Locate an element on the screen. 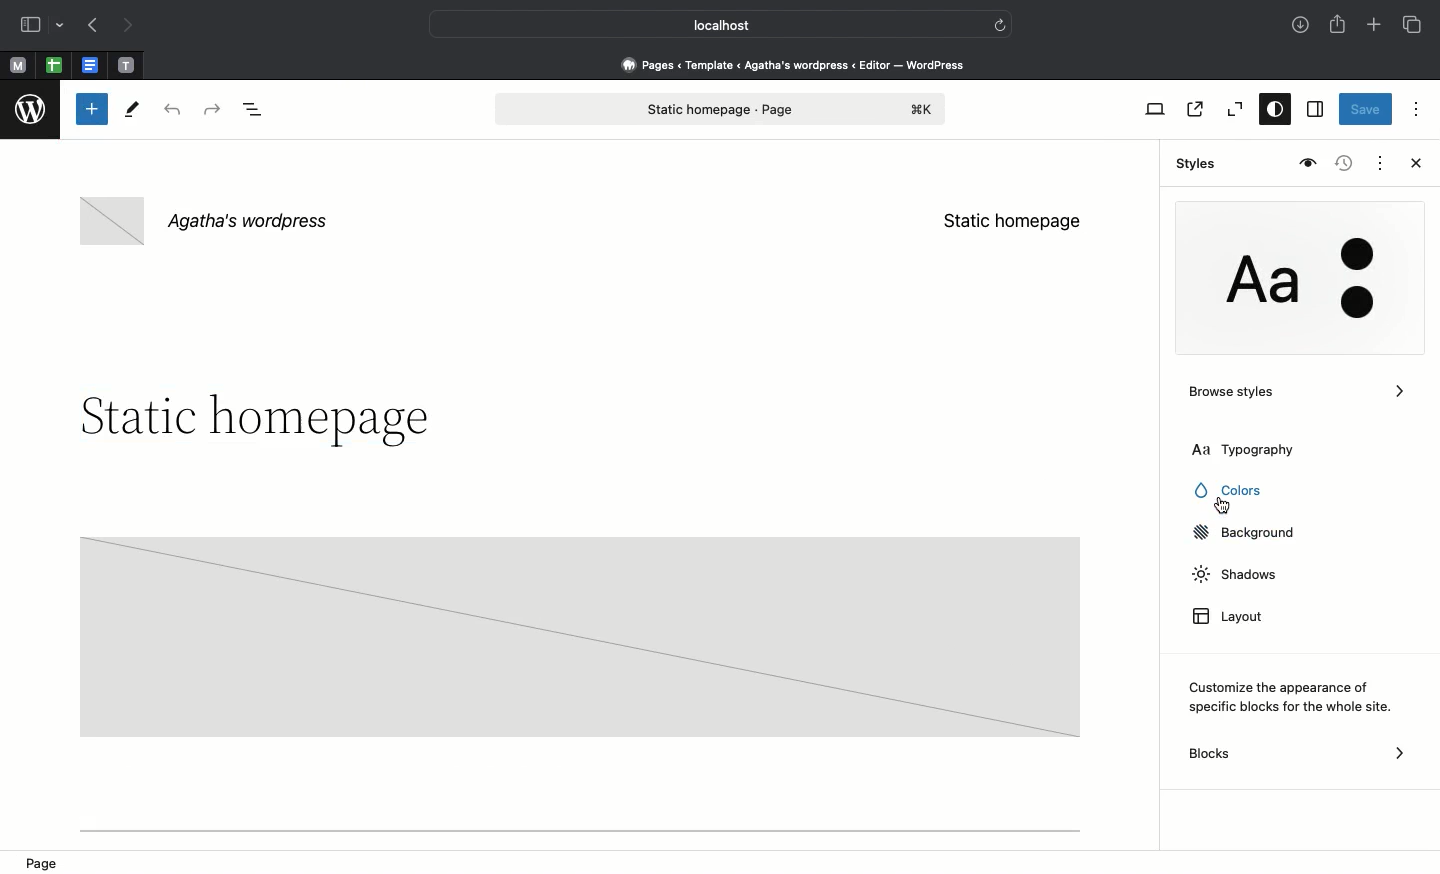 The height and width of the screenshot is (874, 1440). Save is located at coordinates (1366, 111).